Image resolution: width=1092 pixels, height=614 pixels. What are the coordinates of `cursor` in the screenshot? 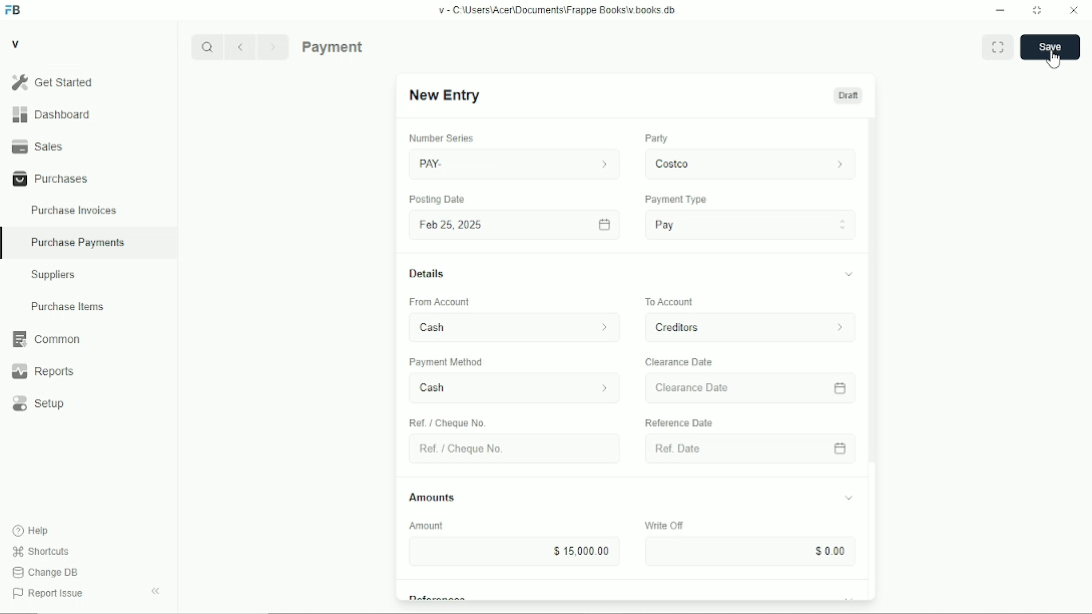 It's located at (1055, 61).